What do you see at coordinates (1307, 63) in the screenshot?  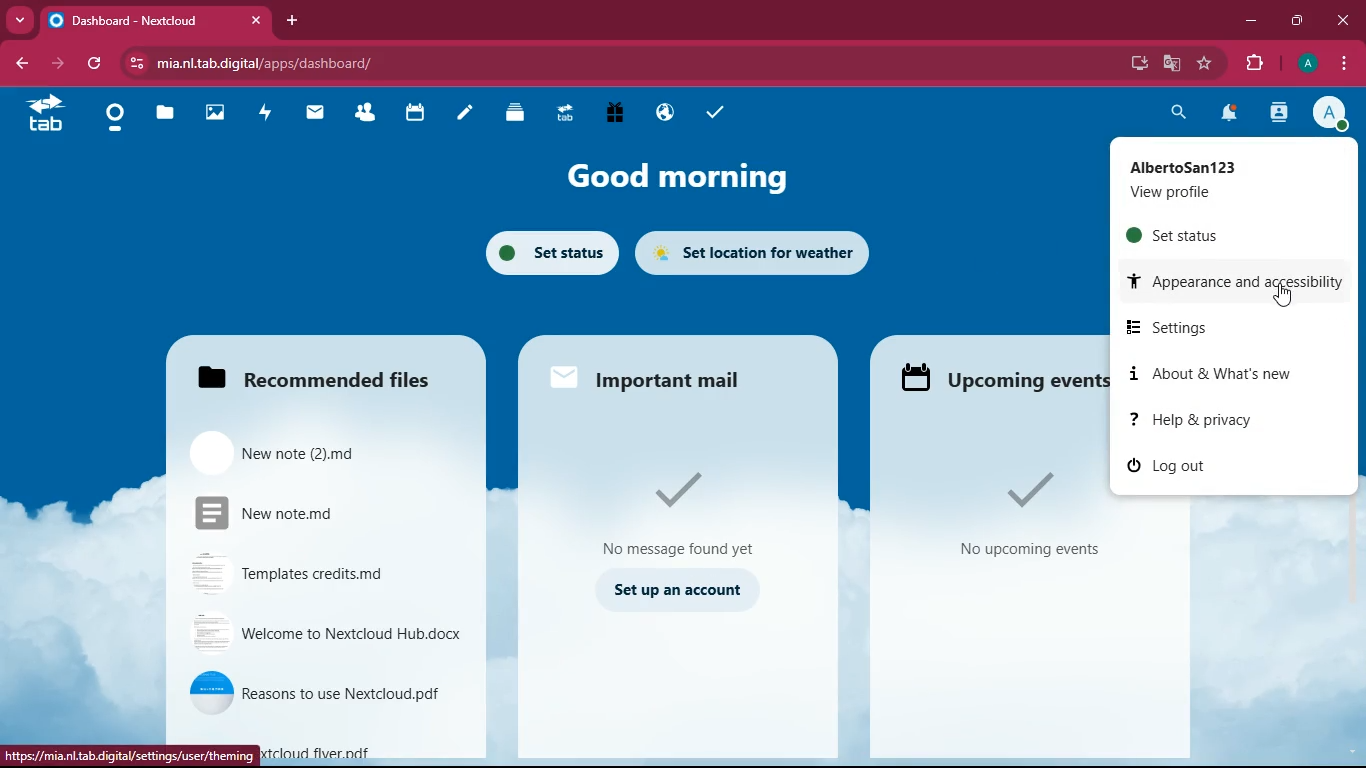 I see `profile` at bounding box center [1307, 63].